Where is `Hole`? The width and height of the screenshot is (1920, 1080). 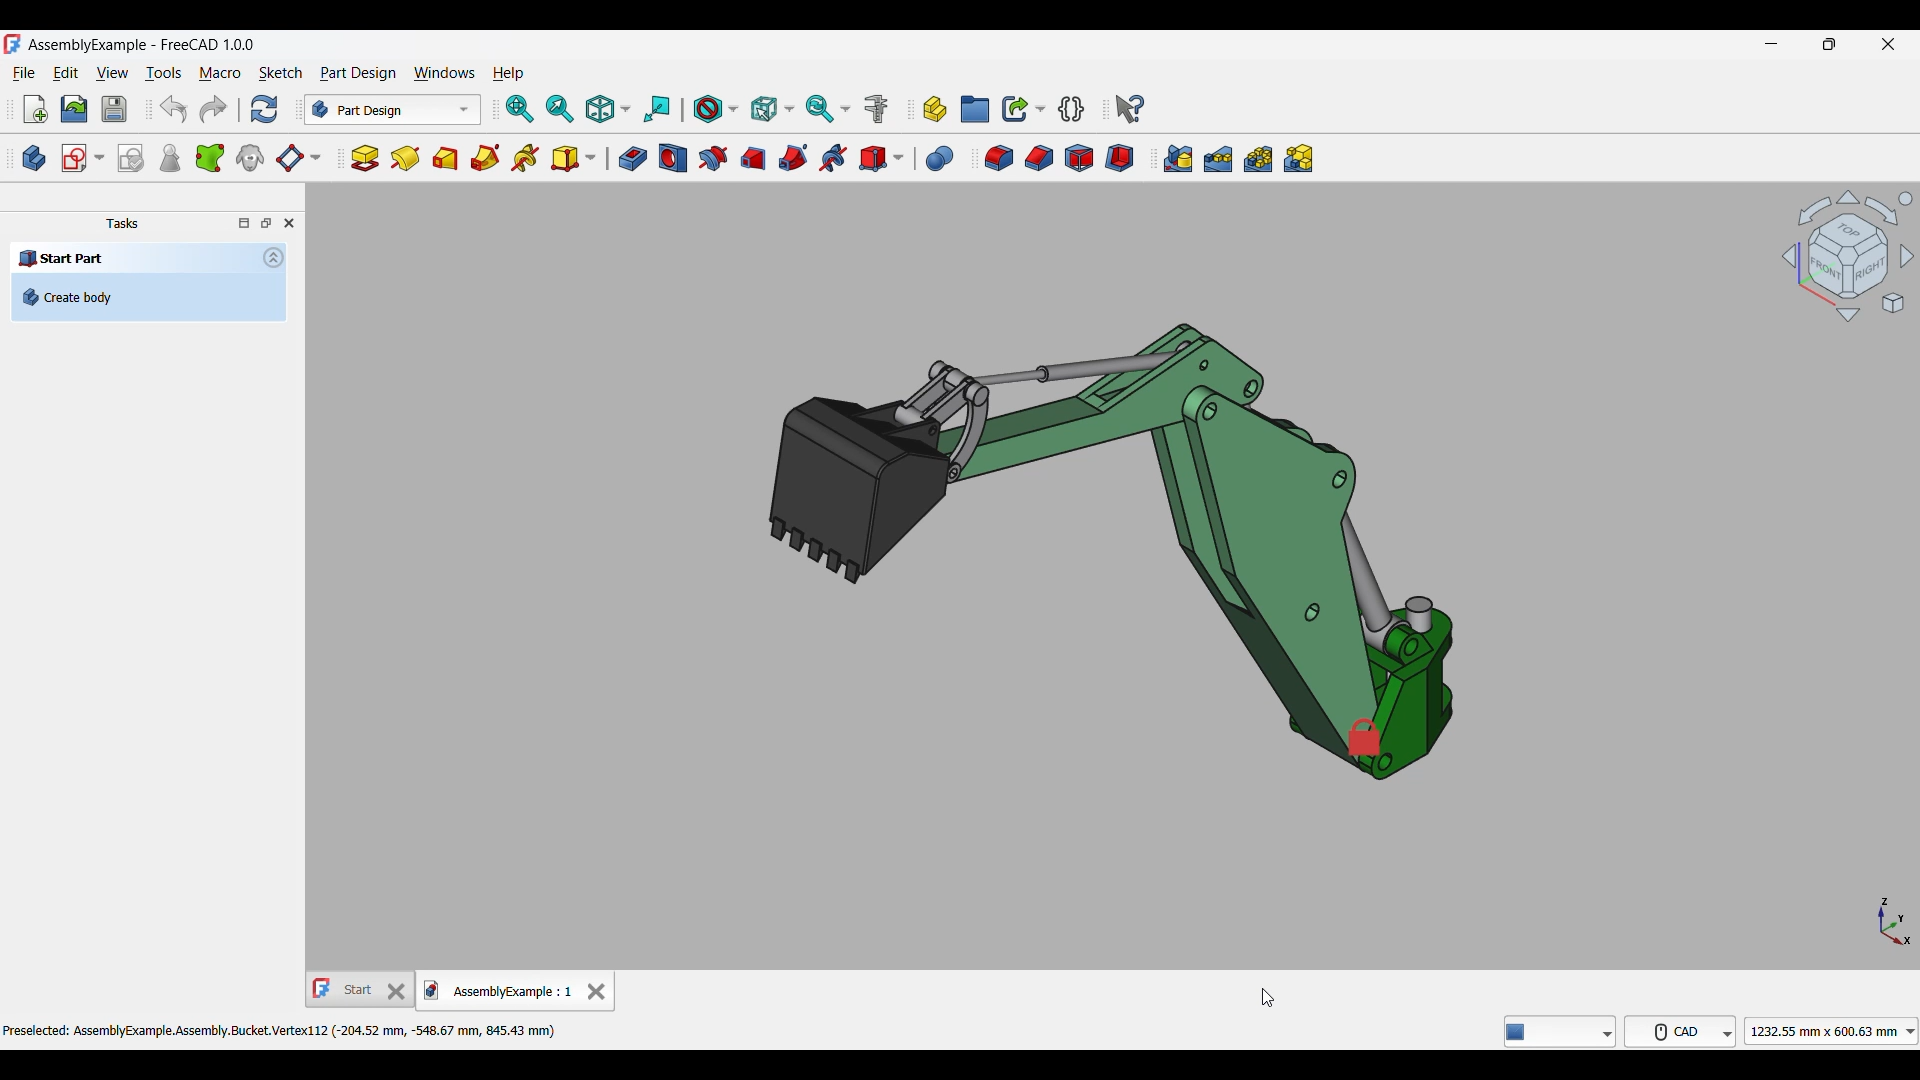
Hole is located at coordinates (673, 158).